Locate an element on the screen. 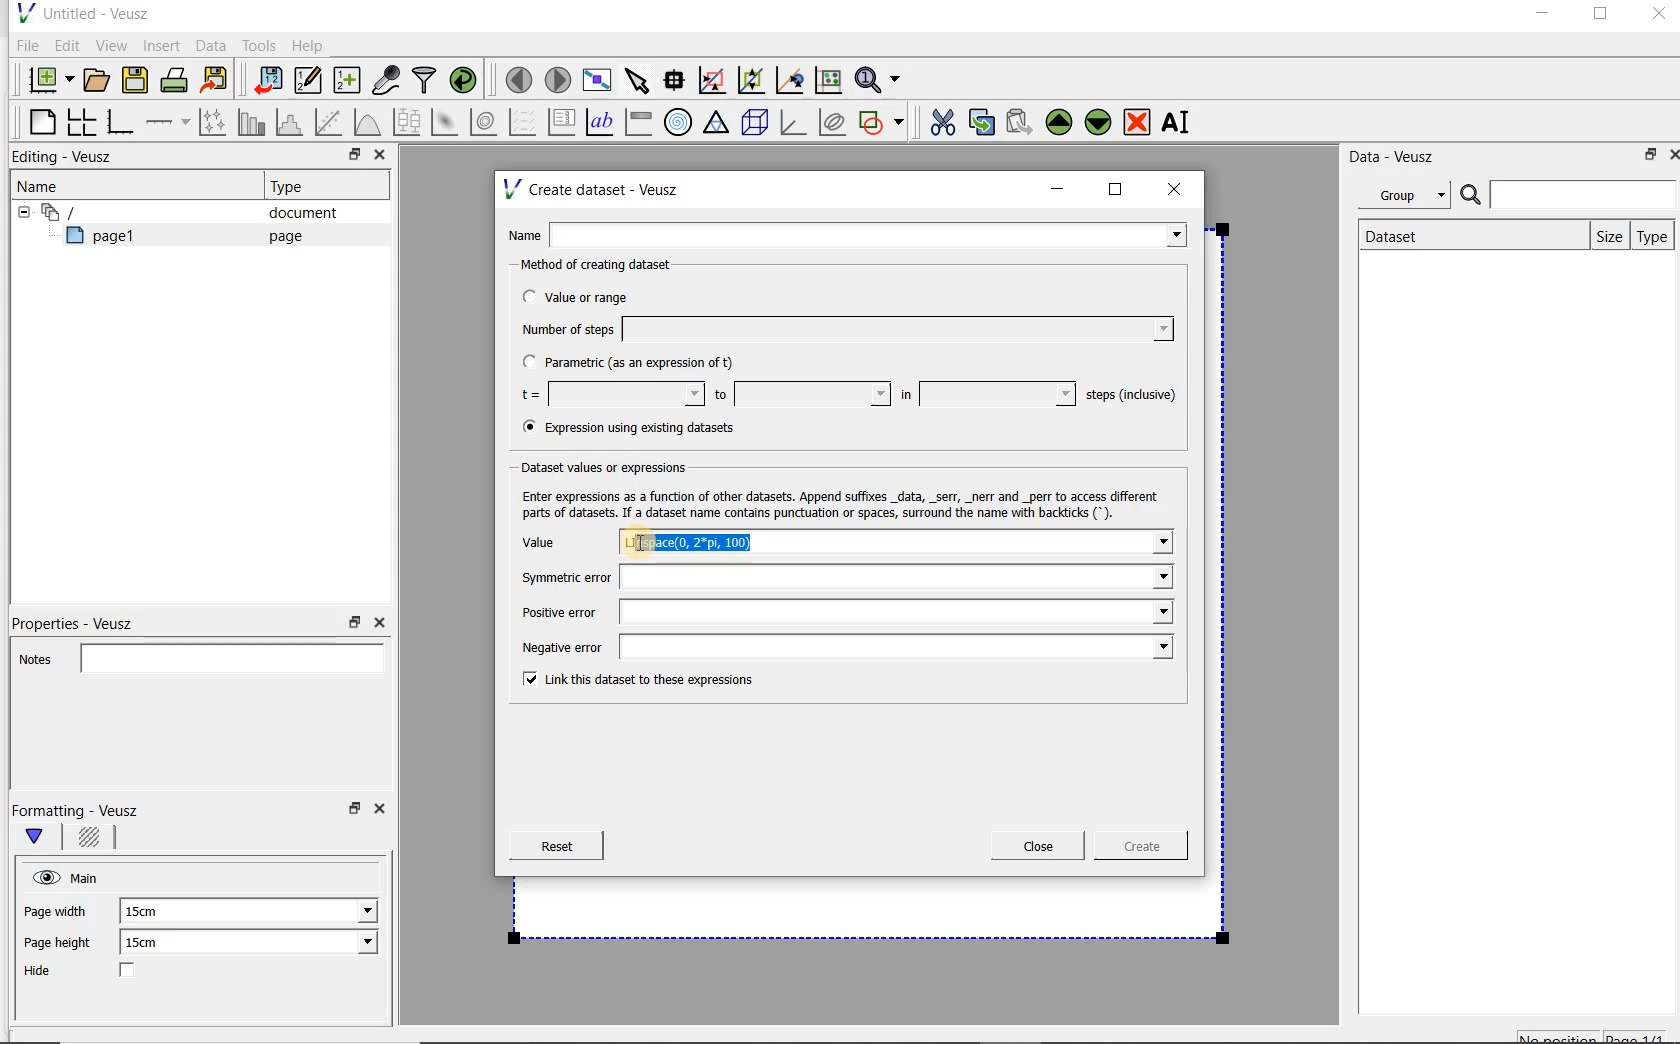 Image resolution: width=1680 pixels, height=1044 pixels. Enter expressions as a function of other datasets. Append suffixes _data, _serr, _nerr and _perr to access different
parts of datasets. If a dataset name contains punctuation or spaces, surround the name with backticks (*). is located at coordinates (845, 504).